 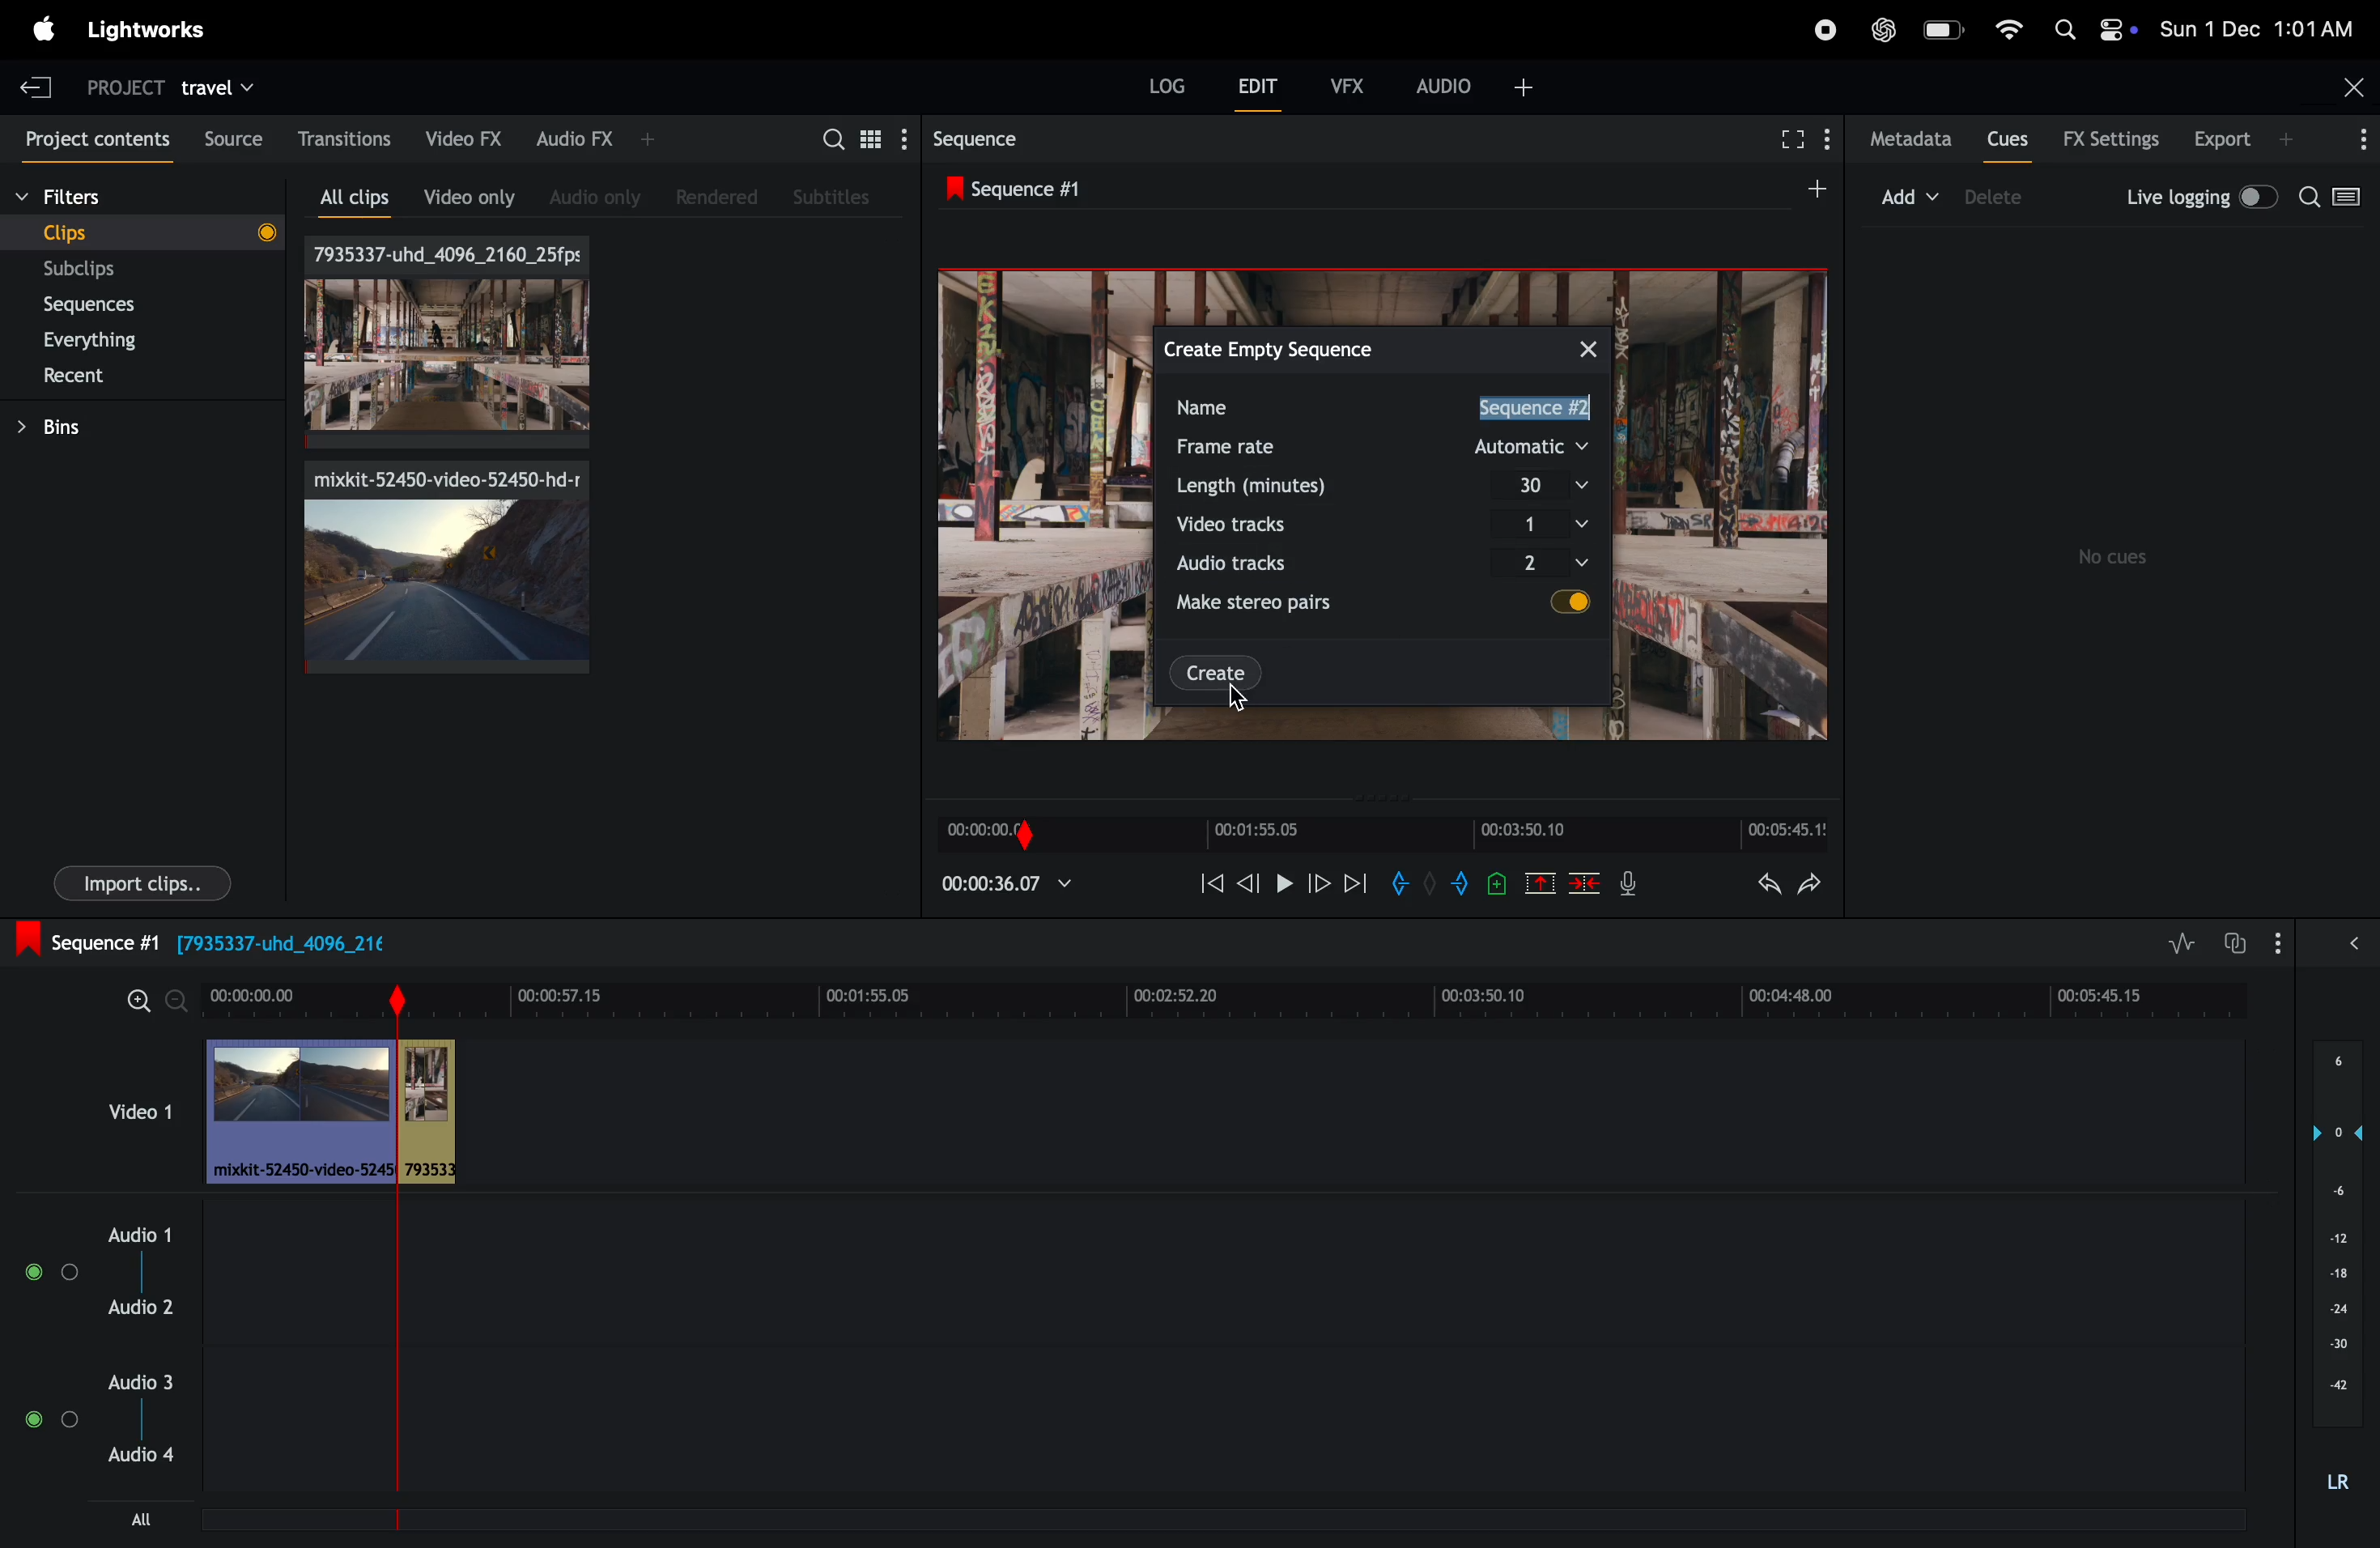 I want to click on apple menu, so click(x=44, y=29).